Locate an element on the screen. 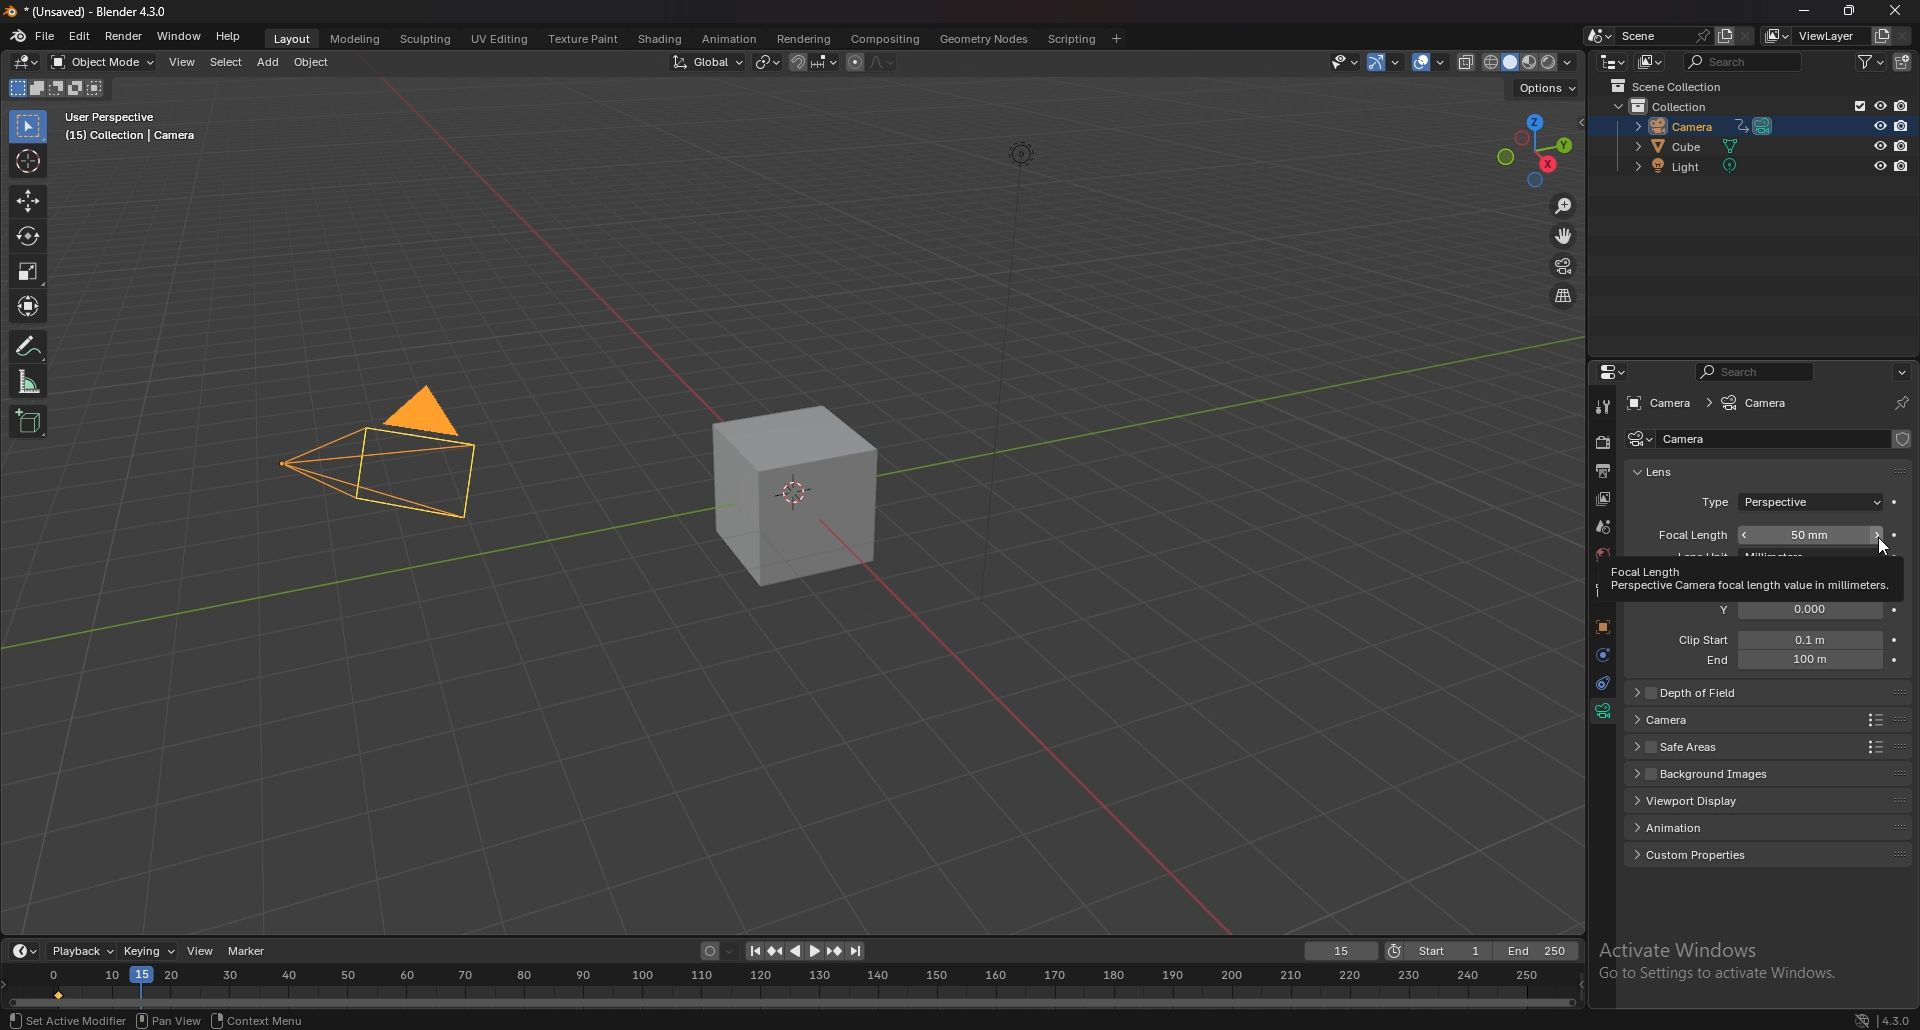  move is located at coordinates (29, 200).